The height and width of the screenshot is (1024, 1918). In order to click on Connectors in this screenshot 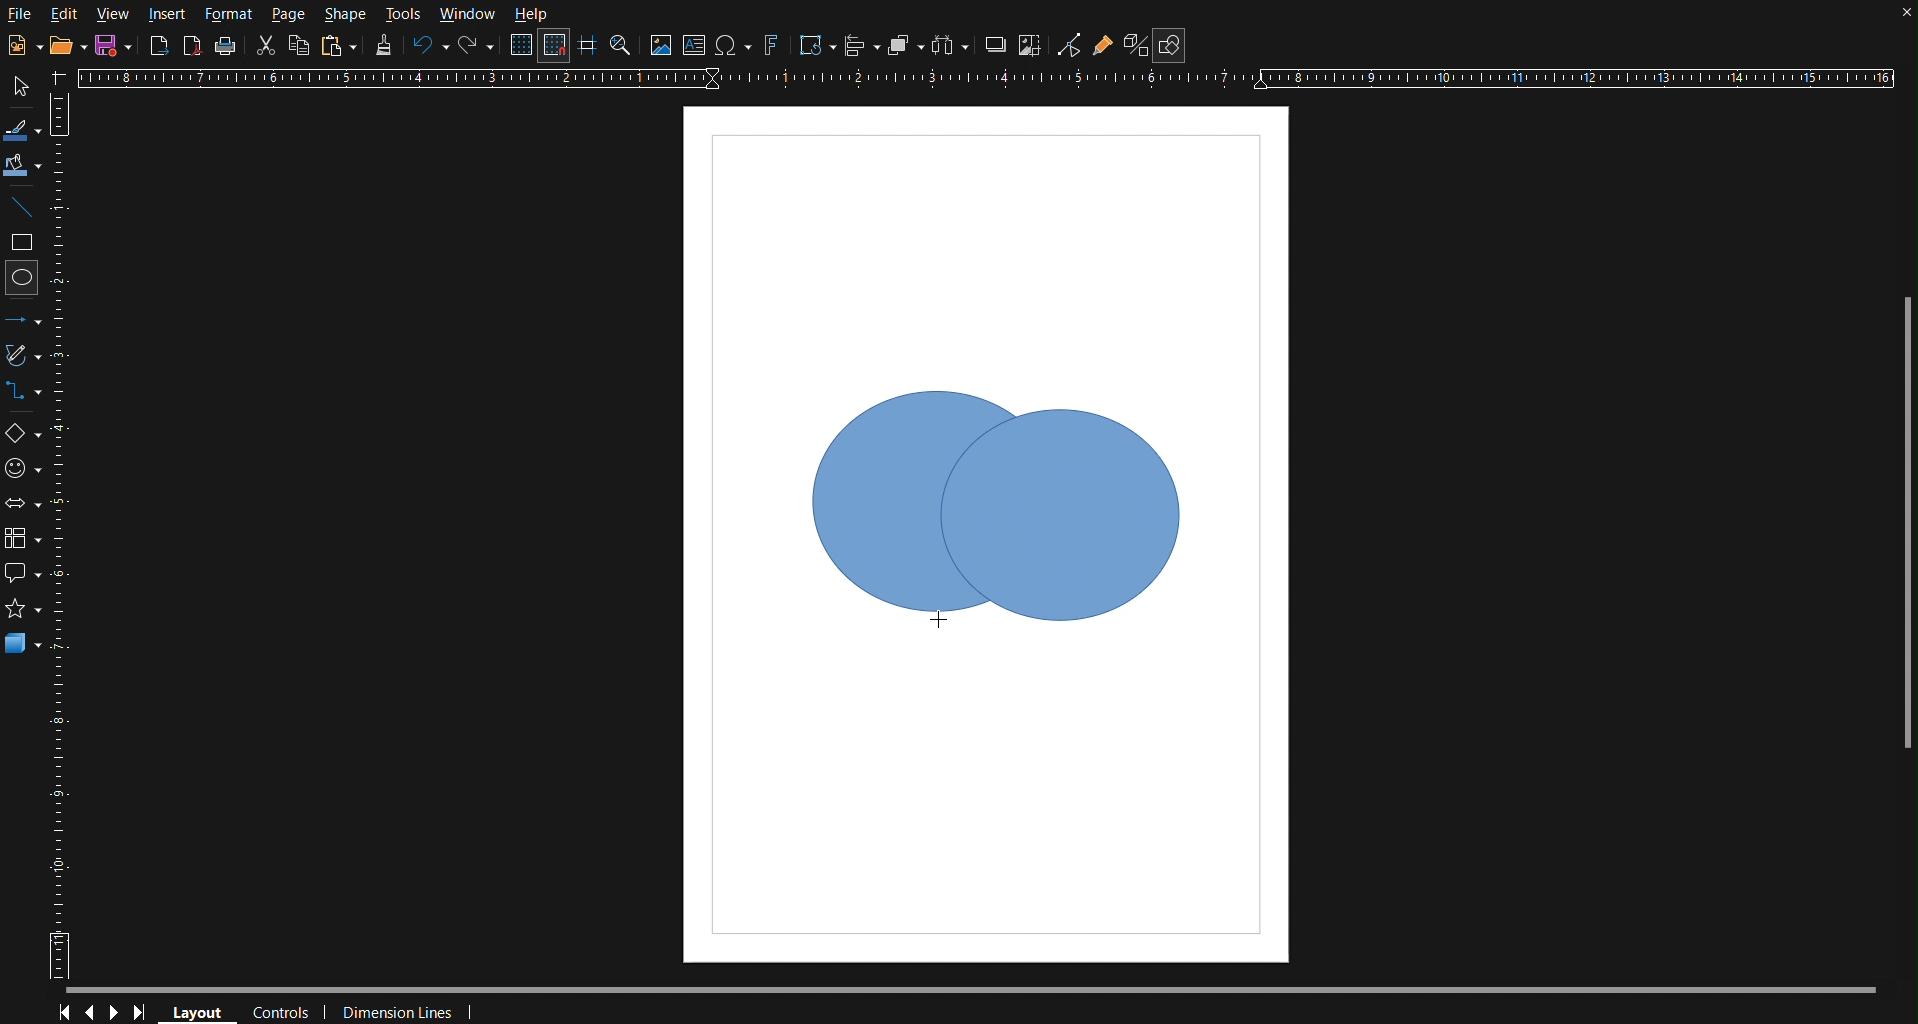, I will do `click(25, 391)`.